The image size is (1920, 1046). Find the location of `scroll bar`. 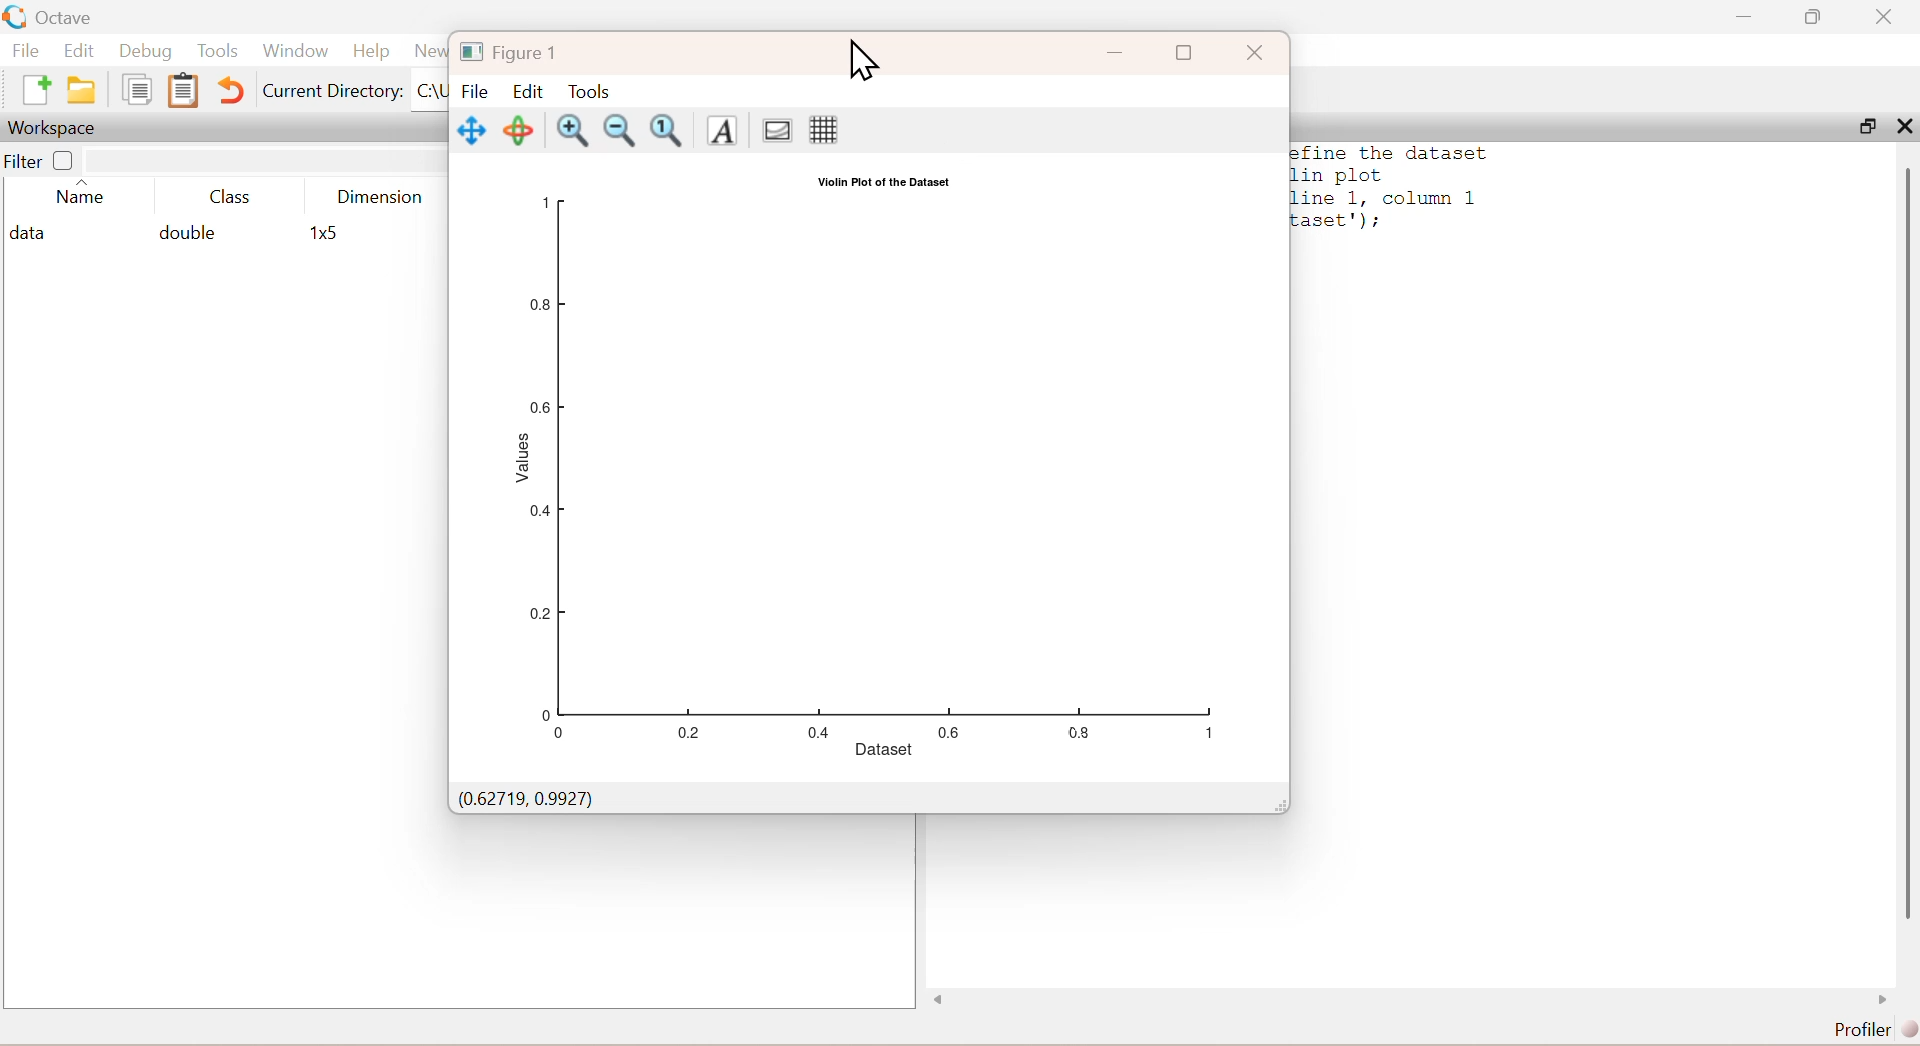

scroll bar is located at coordinates (1907, 547).